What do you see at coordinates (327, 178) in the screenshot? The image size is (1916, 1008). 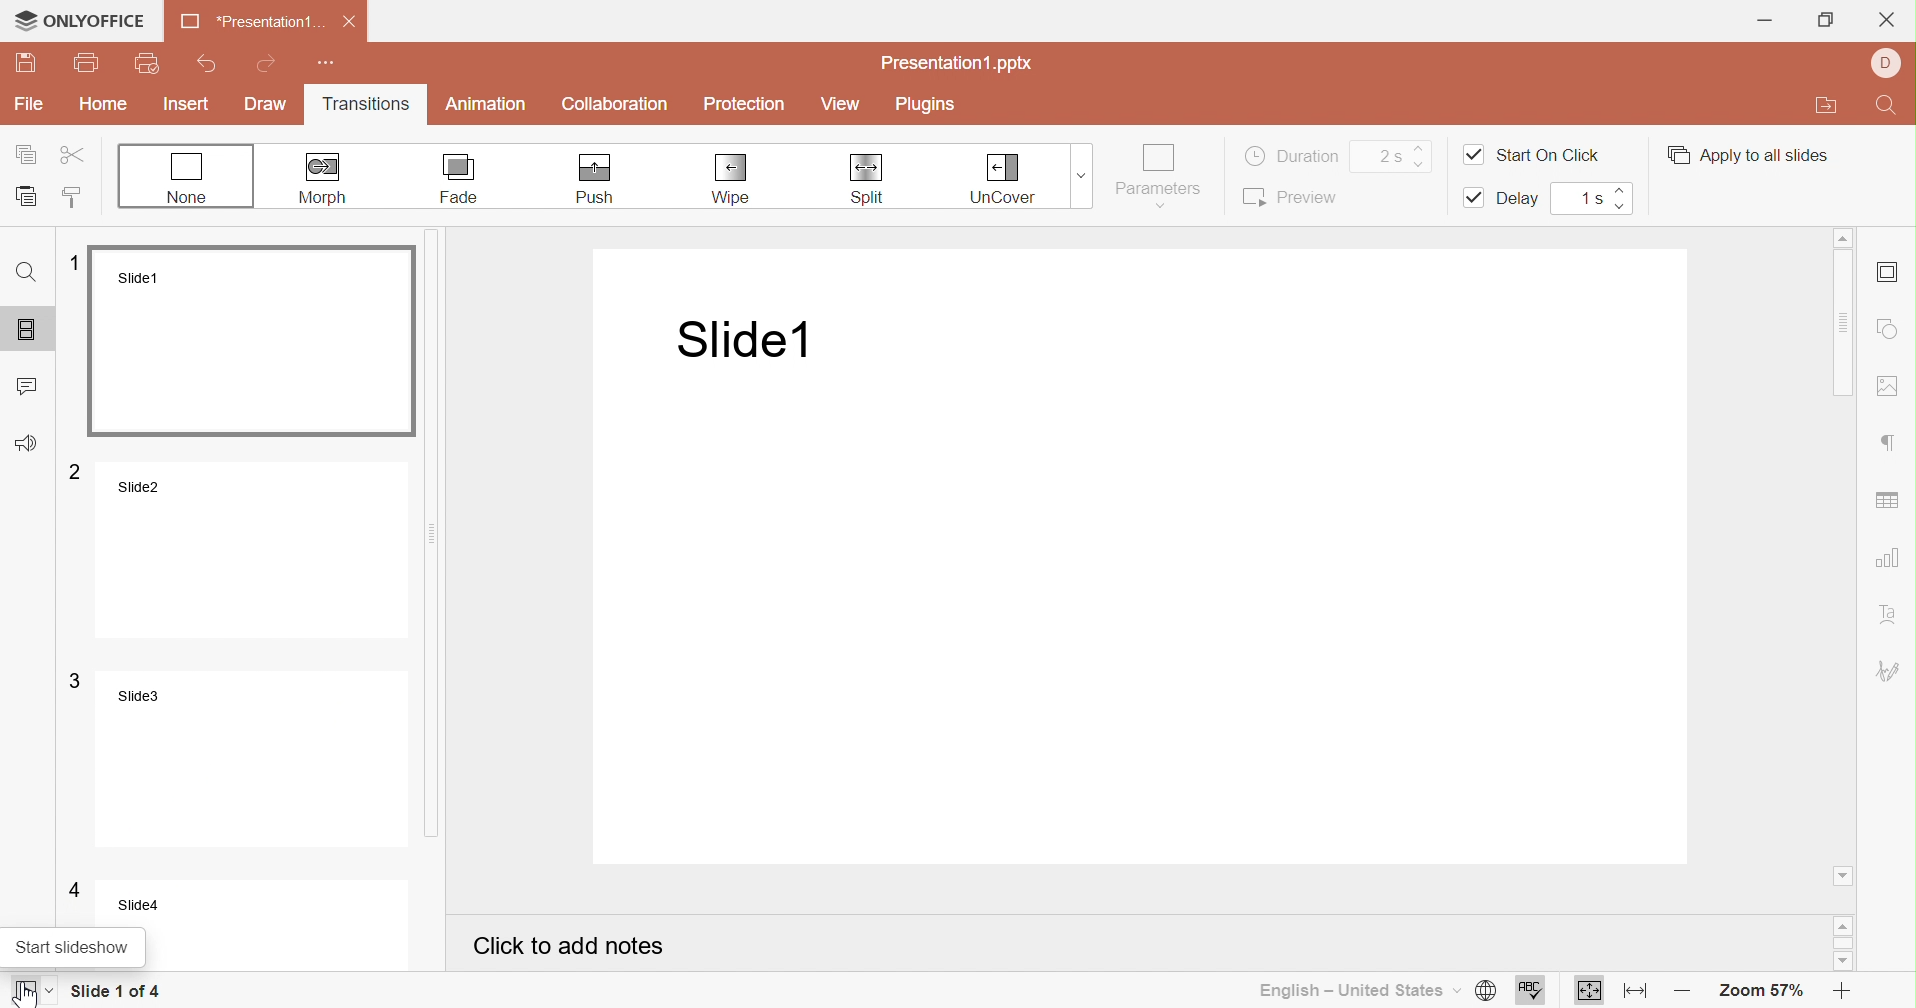 I see `Morph` at bounding box center [327, 178].